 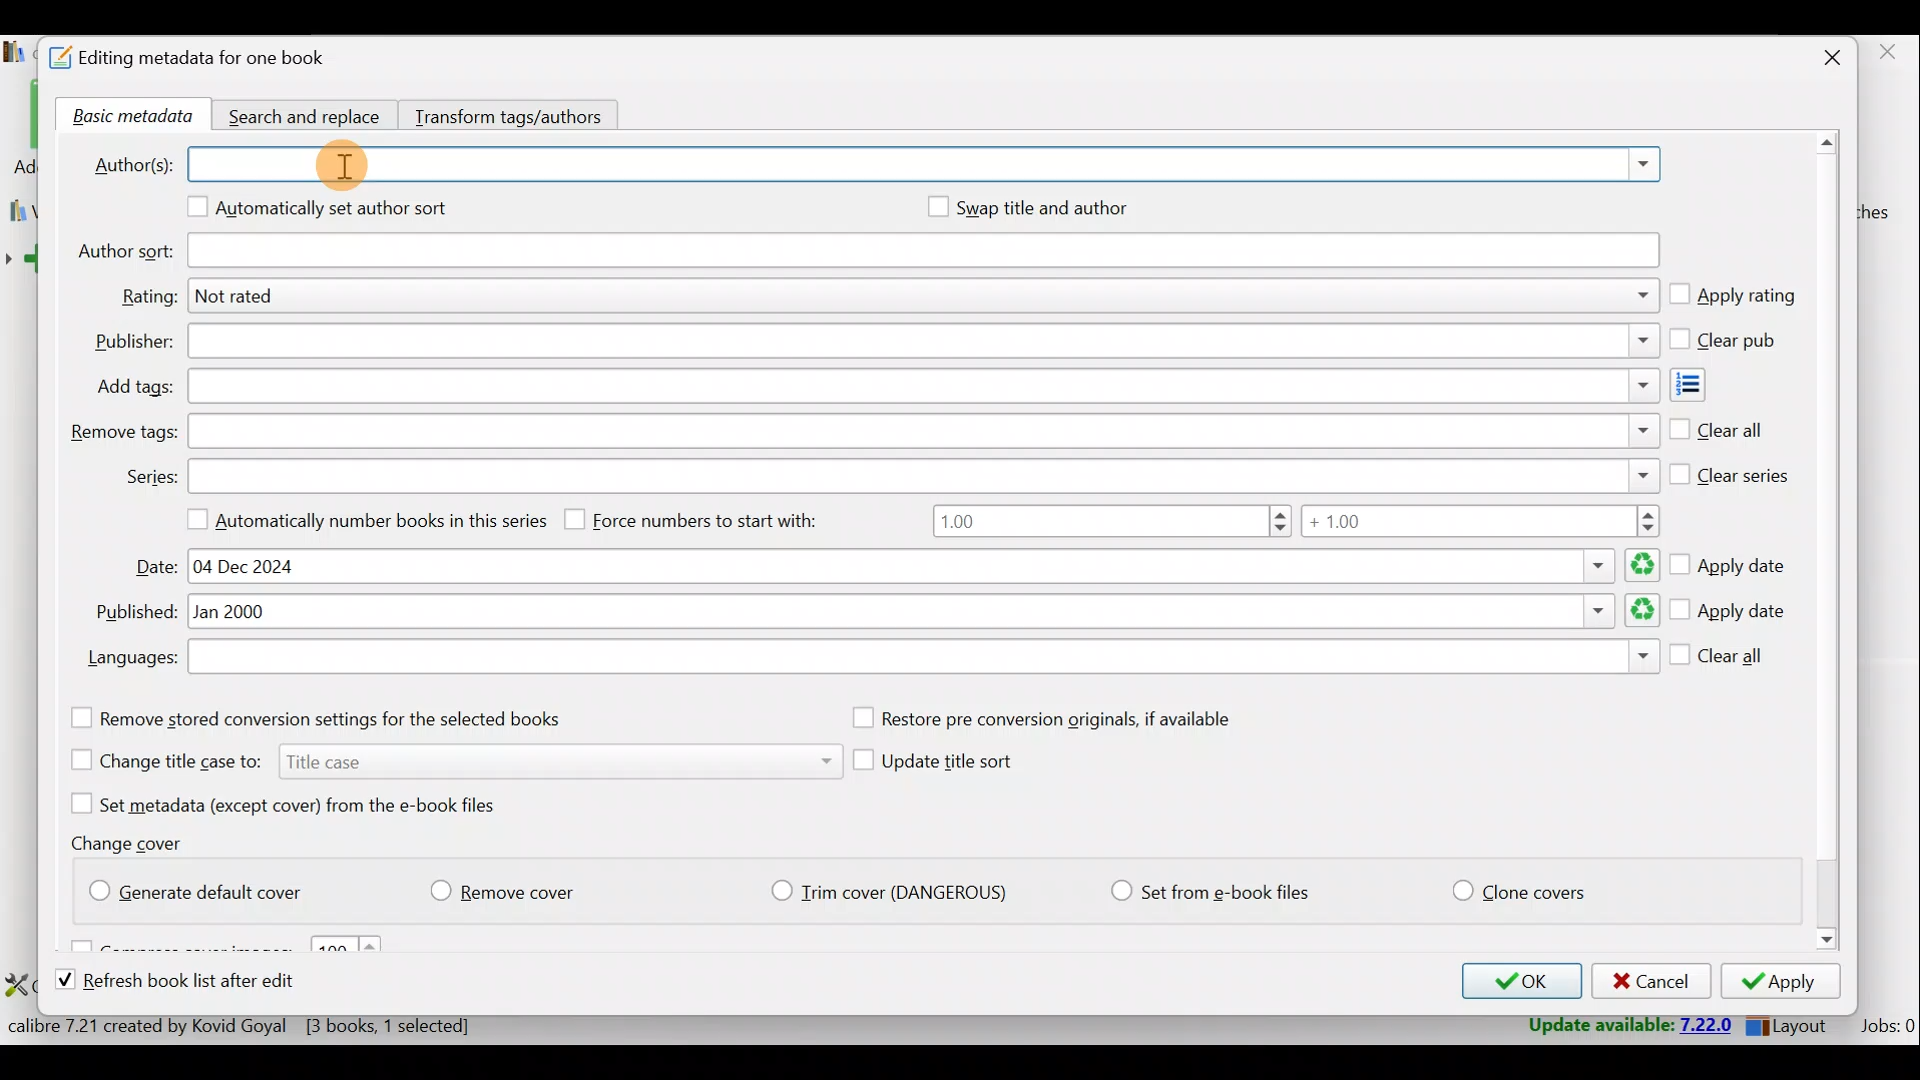 I want to click on Editing metadata for one book, so click(x=212, y=59).